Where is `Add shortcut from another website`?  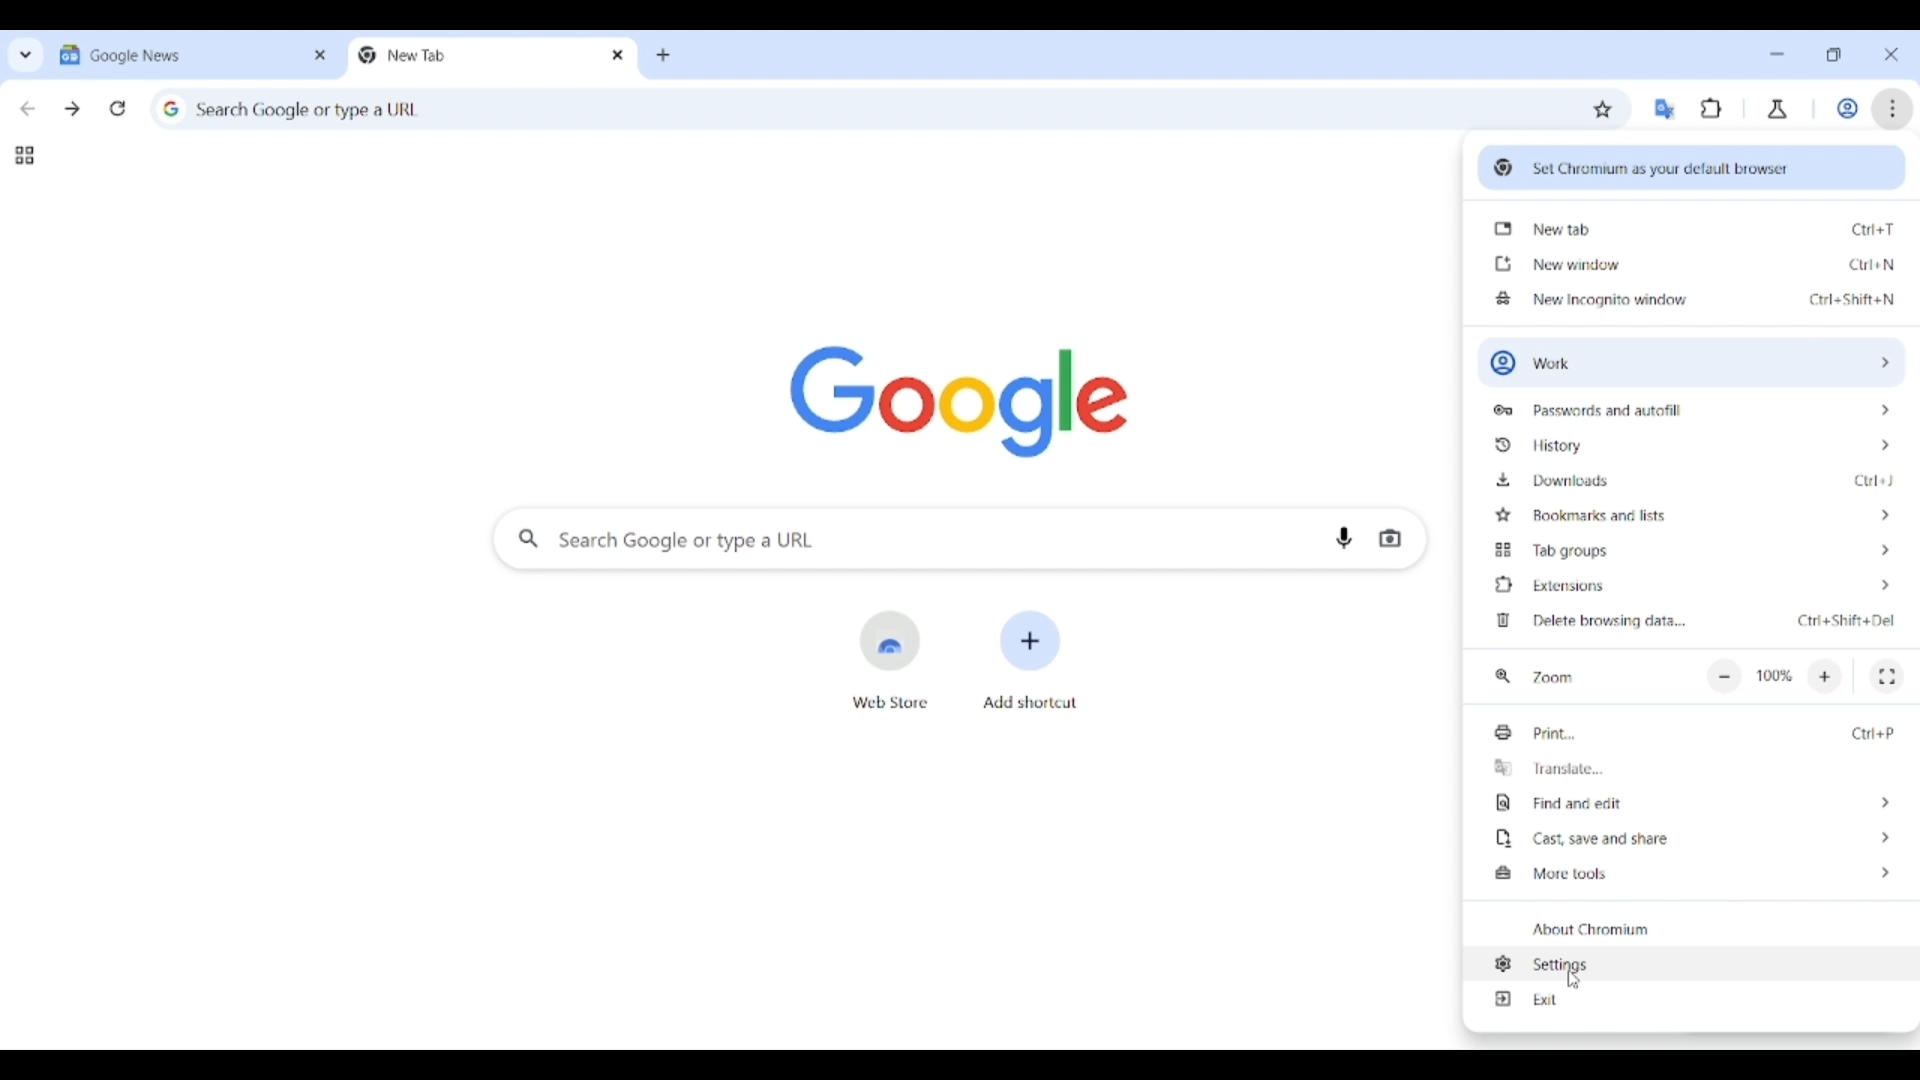
Add shortcut from another website is located at coordinates (1029, 660).